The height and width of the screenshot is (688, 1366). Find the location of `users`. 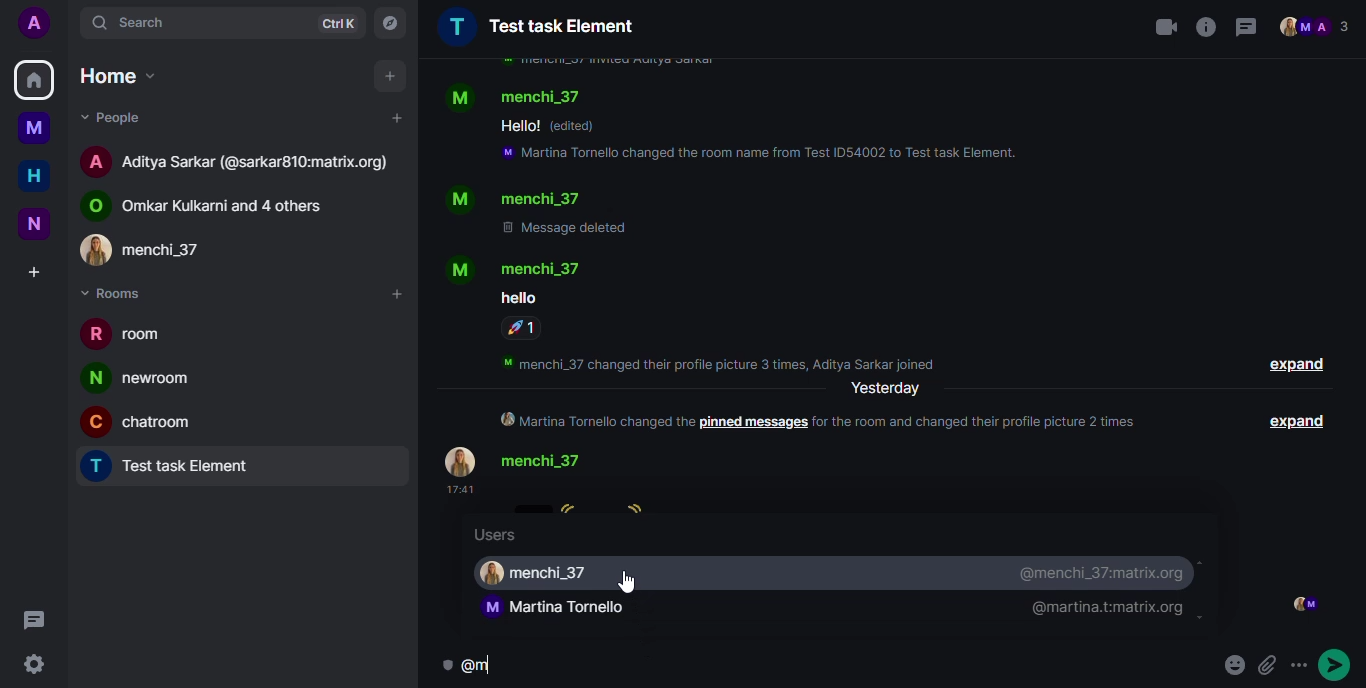

users is located at coordinates (500, 536).